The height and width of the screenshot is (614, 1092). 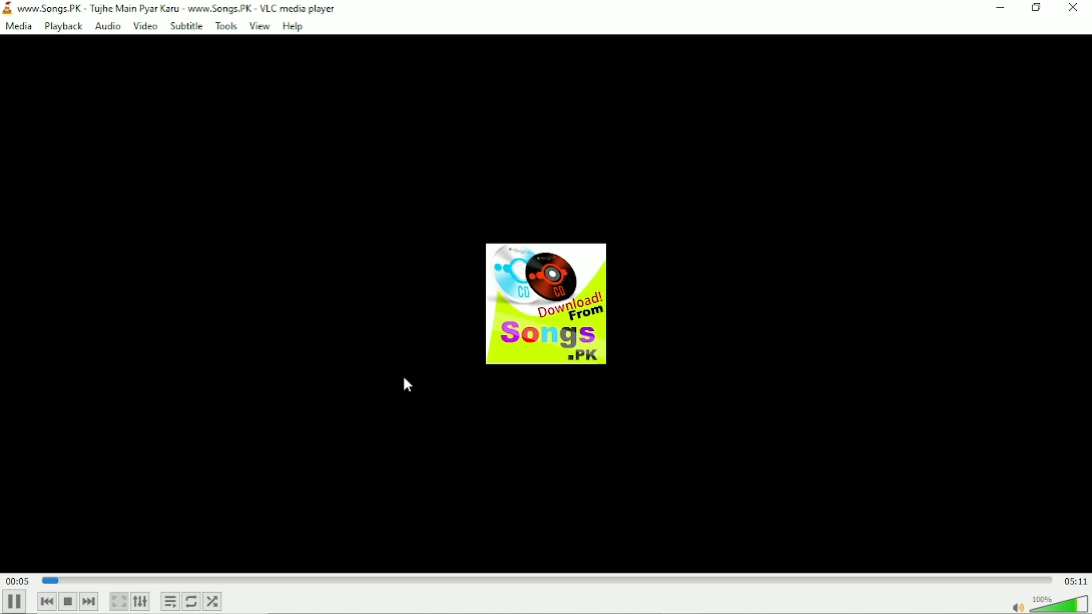 I want to click on Toggle between loop all, loop one and no loop, so click(x=192, y=602).